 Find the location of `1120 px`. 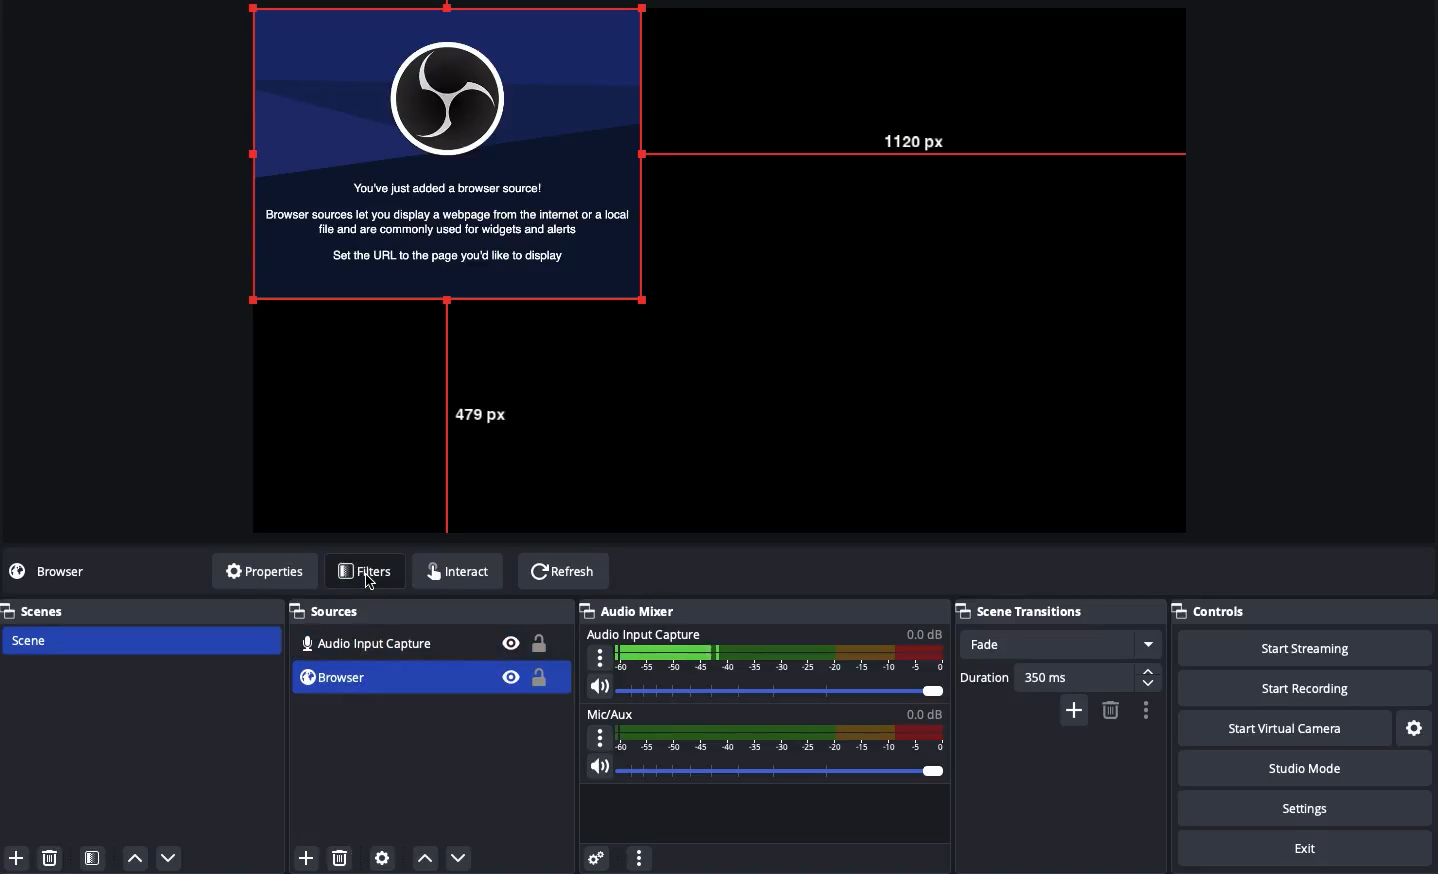

1120 px is located at coordinates (919, 148).